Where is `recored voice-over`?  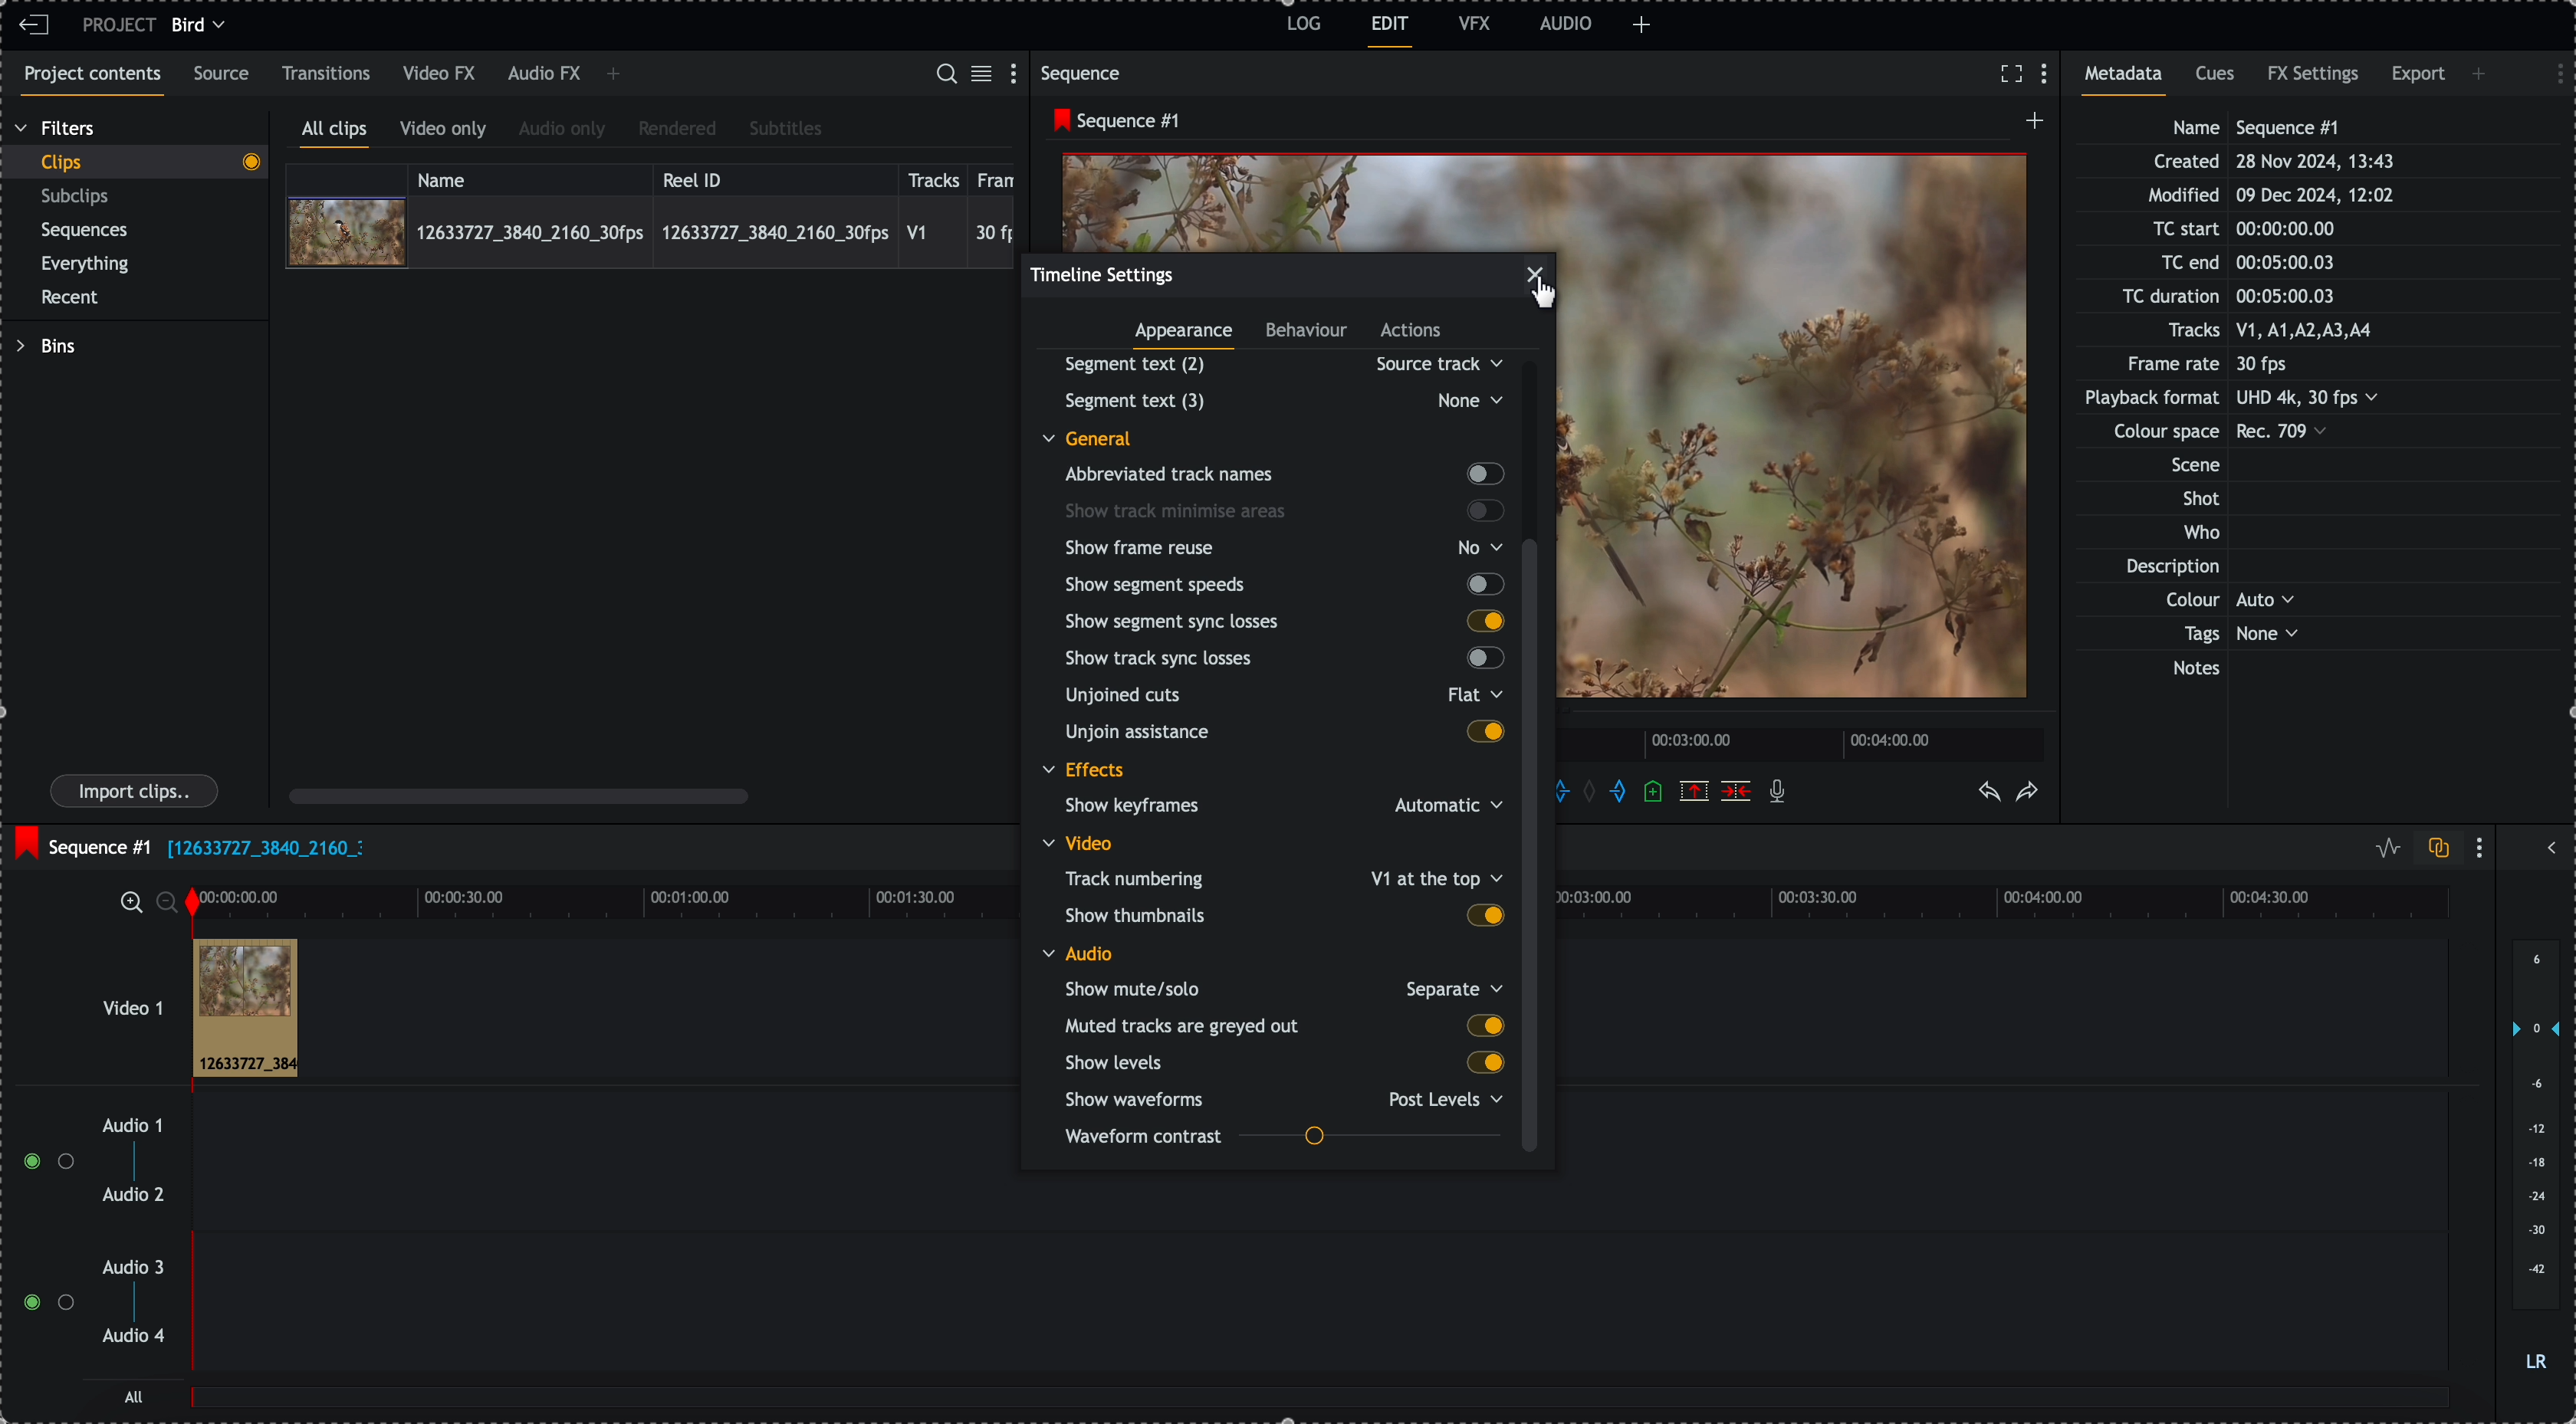 recored voice-over is located at coordinates (1781, 793).